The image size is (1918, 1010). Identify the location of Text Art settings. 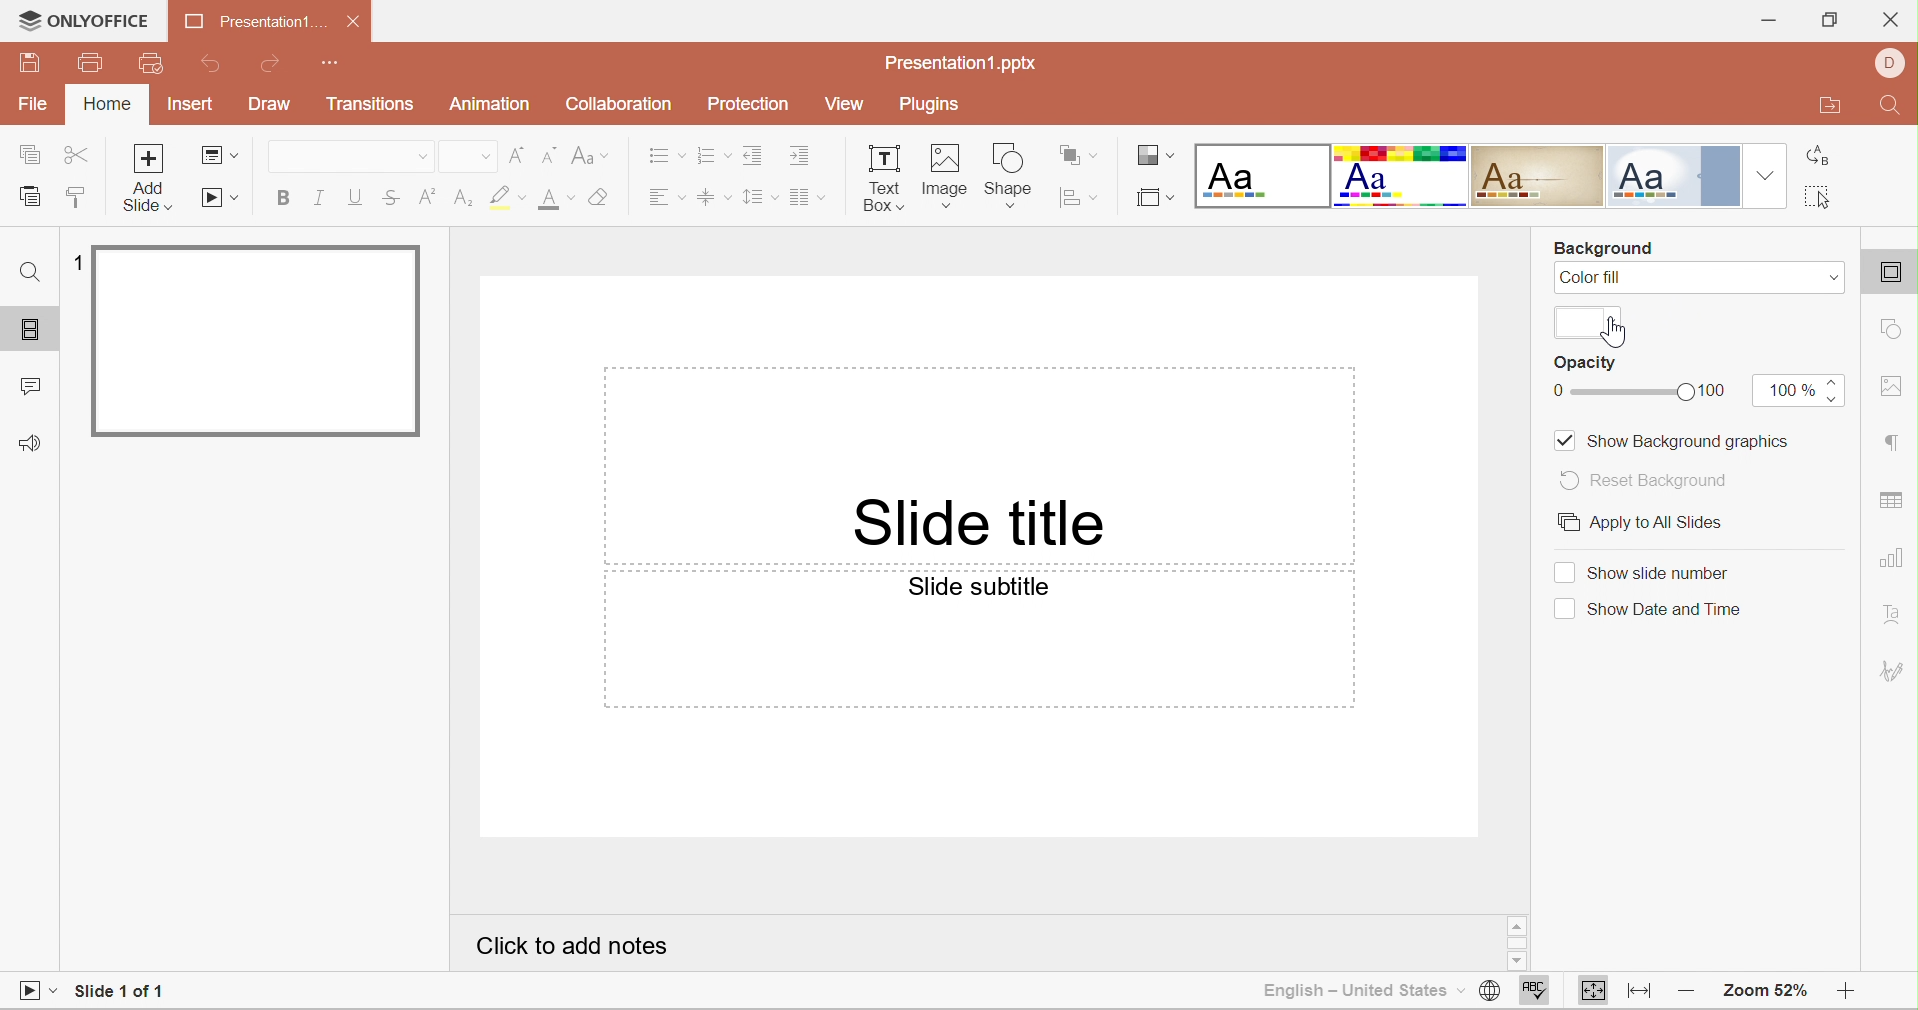
(1896, 615).